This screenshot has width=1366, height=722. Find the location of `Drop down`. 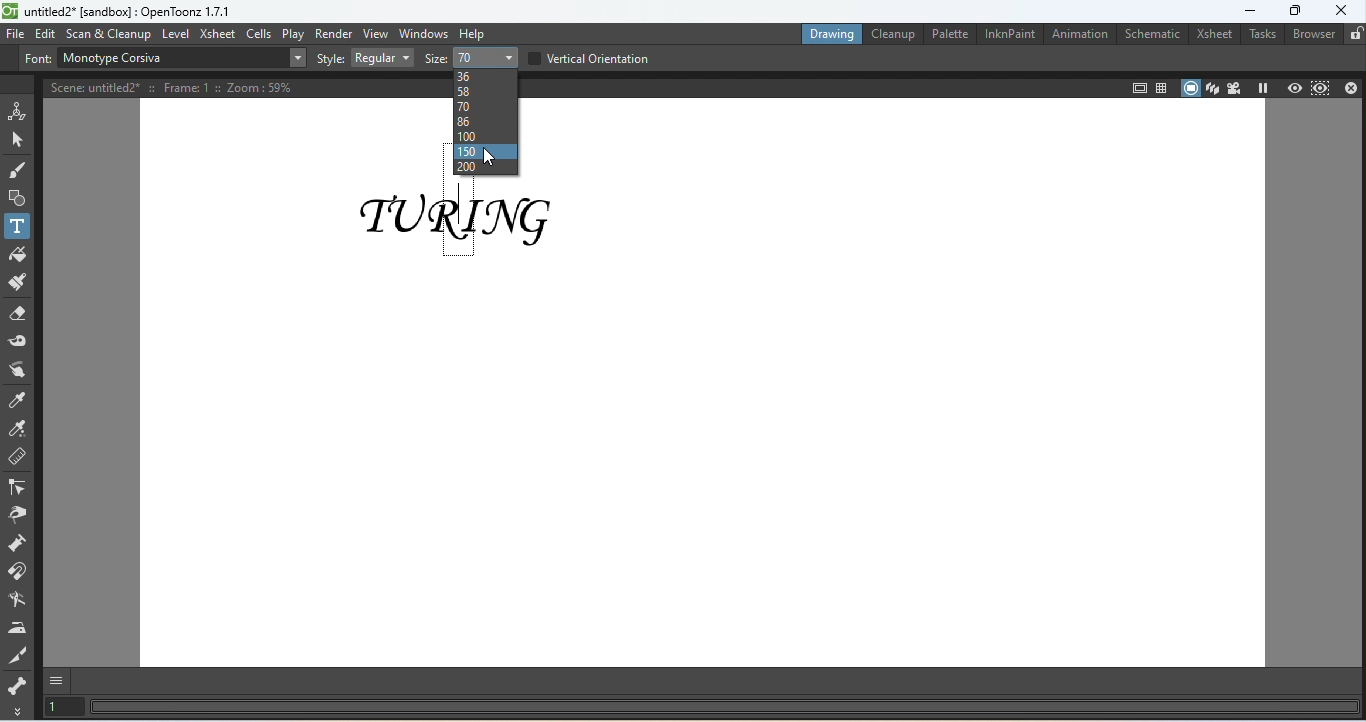

Drop down is located at coordinates (486, 56).